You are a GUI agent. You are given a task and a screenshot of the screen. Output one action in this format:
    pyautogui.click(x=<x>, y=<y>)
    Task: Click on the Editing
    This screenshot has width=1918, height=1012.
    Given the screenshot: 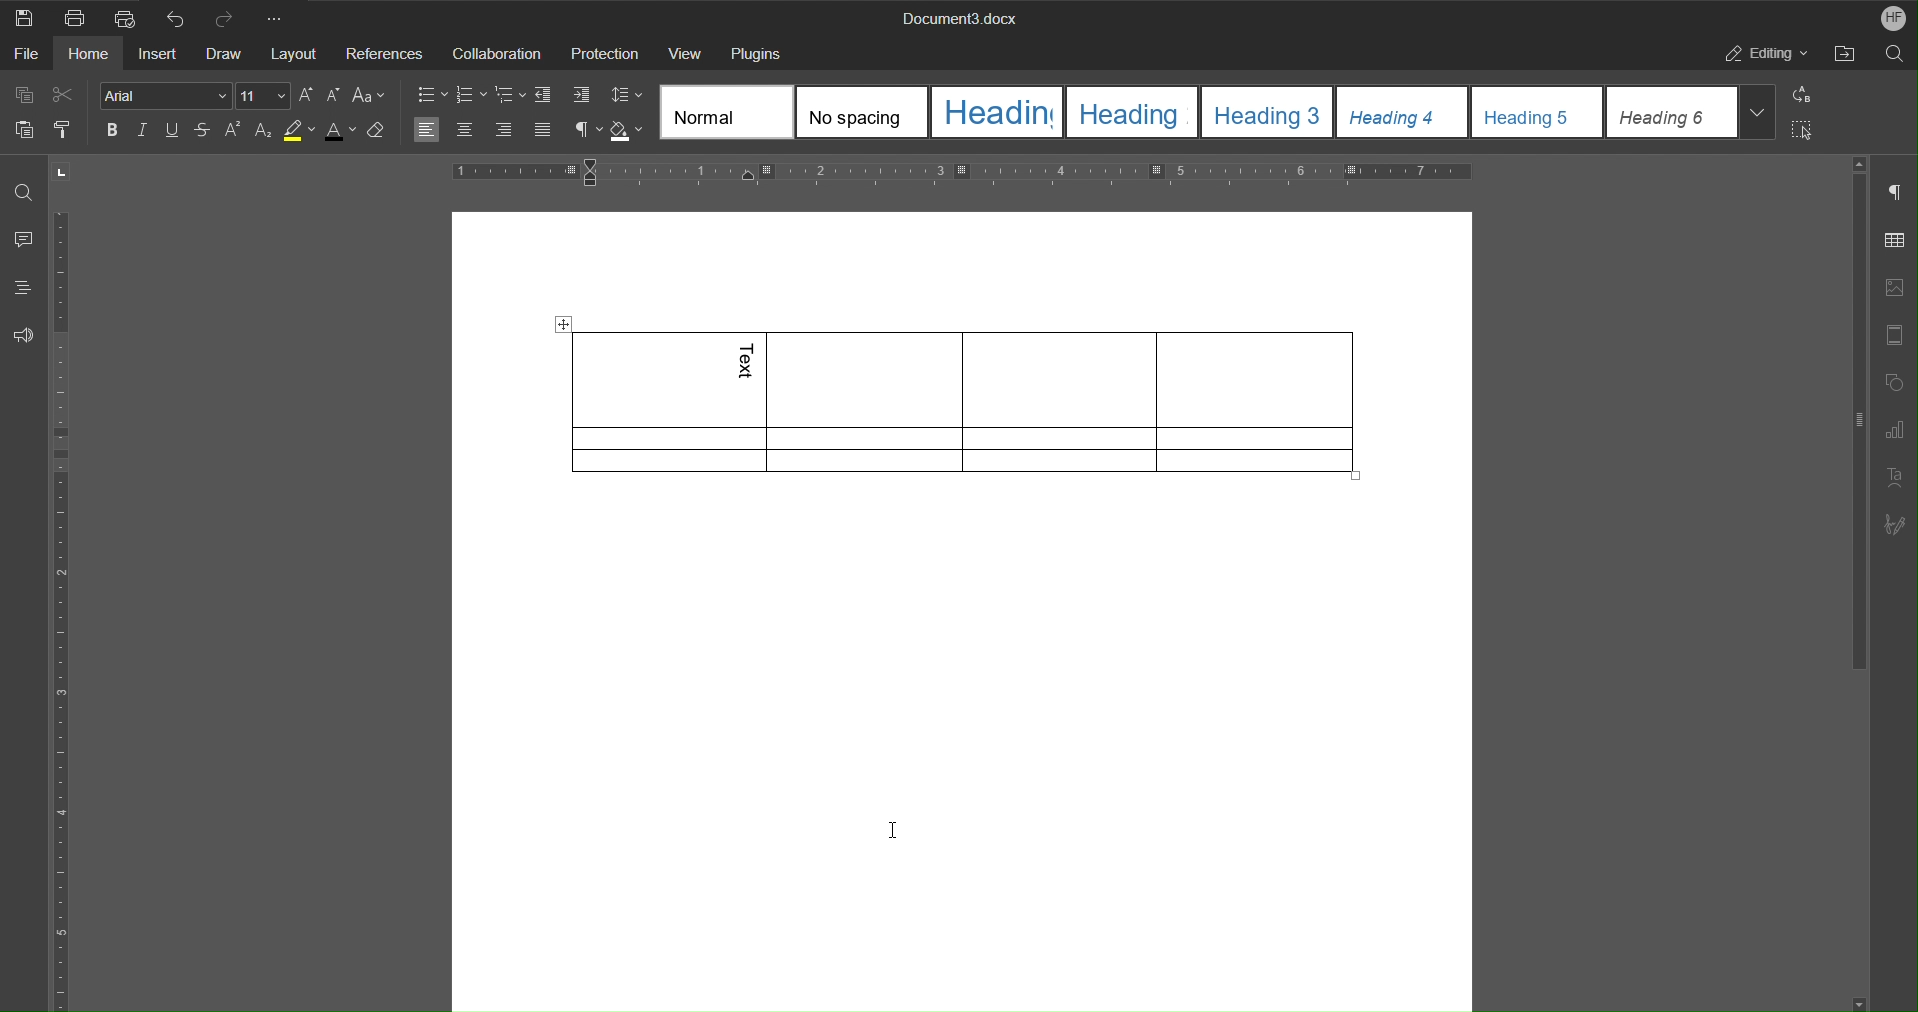 What is the action you would take?
    pyautogui.click(x=1762, y=53)
    